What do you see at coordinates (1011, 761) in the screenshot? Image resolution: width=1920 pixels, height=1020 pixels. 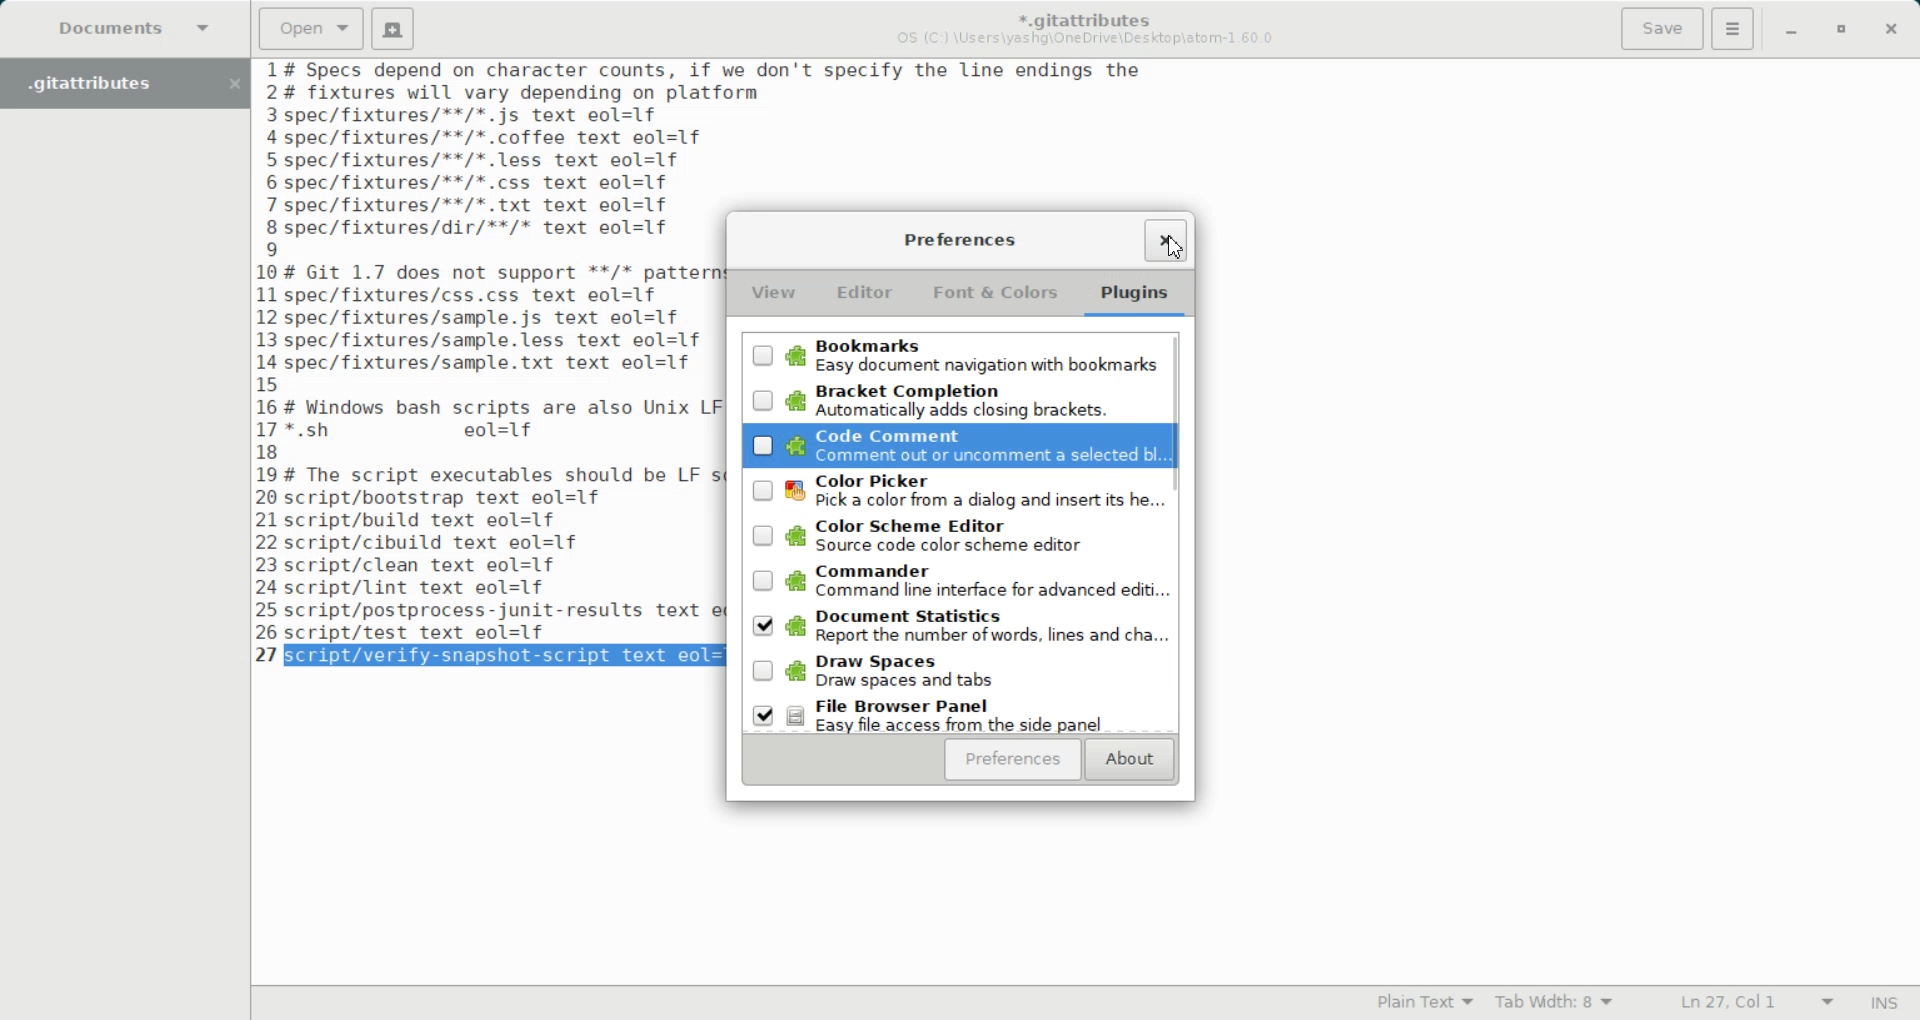 I see `Preferences` at bounding box center [1011, 761].